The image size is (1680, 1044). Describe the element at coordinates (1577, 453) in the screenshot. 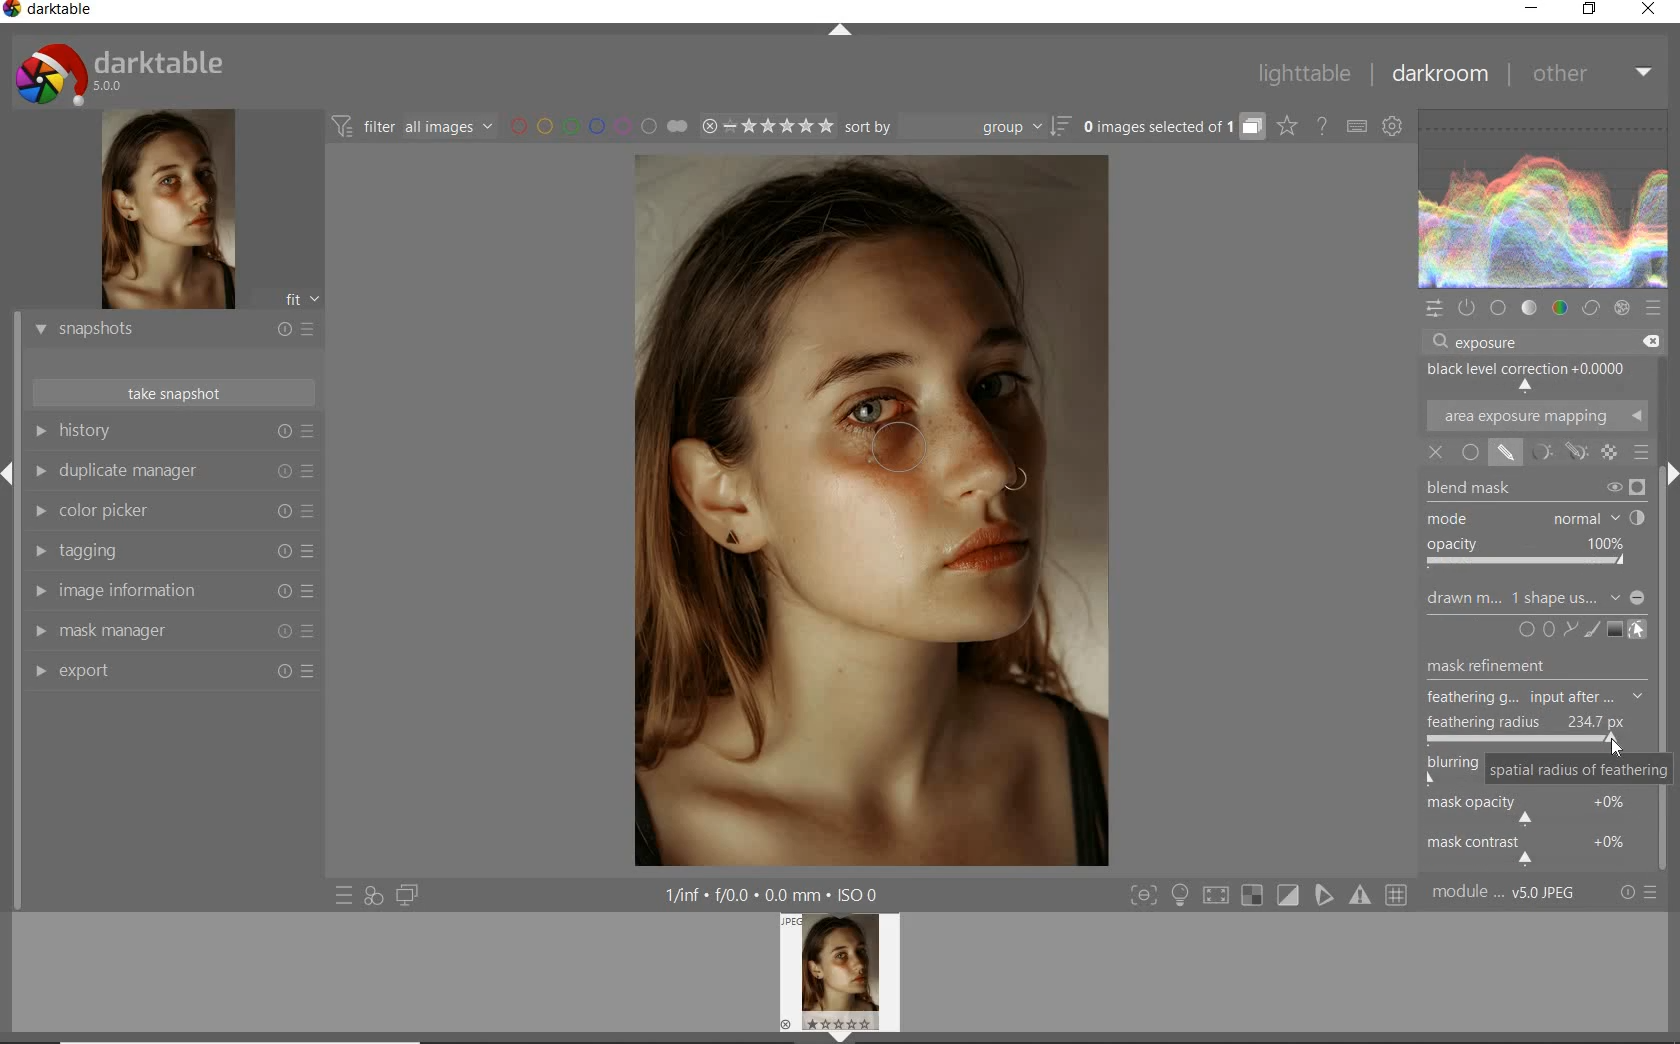

I see `MASK OPTIONS` at that location.